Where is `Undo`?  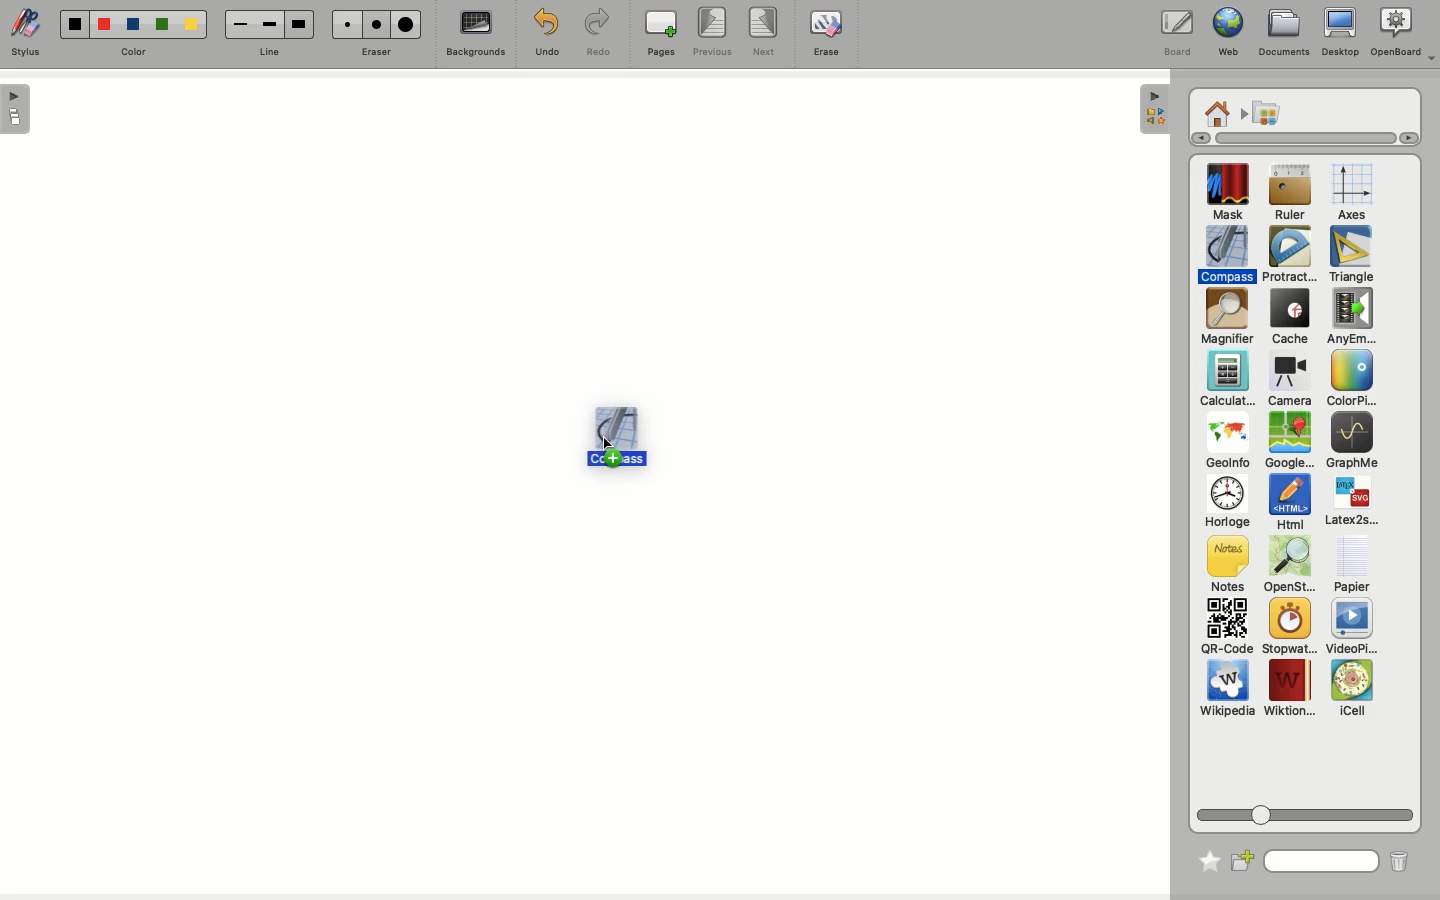
Undo is located at coordinates (544, 32).